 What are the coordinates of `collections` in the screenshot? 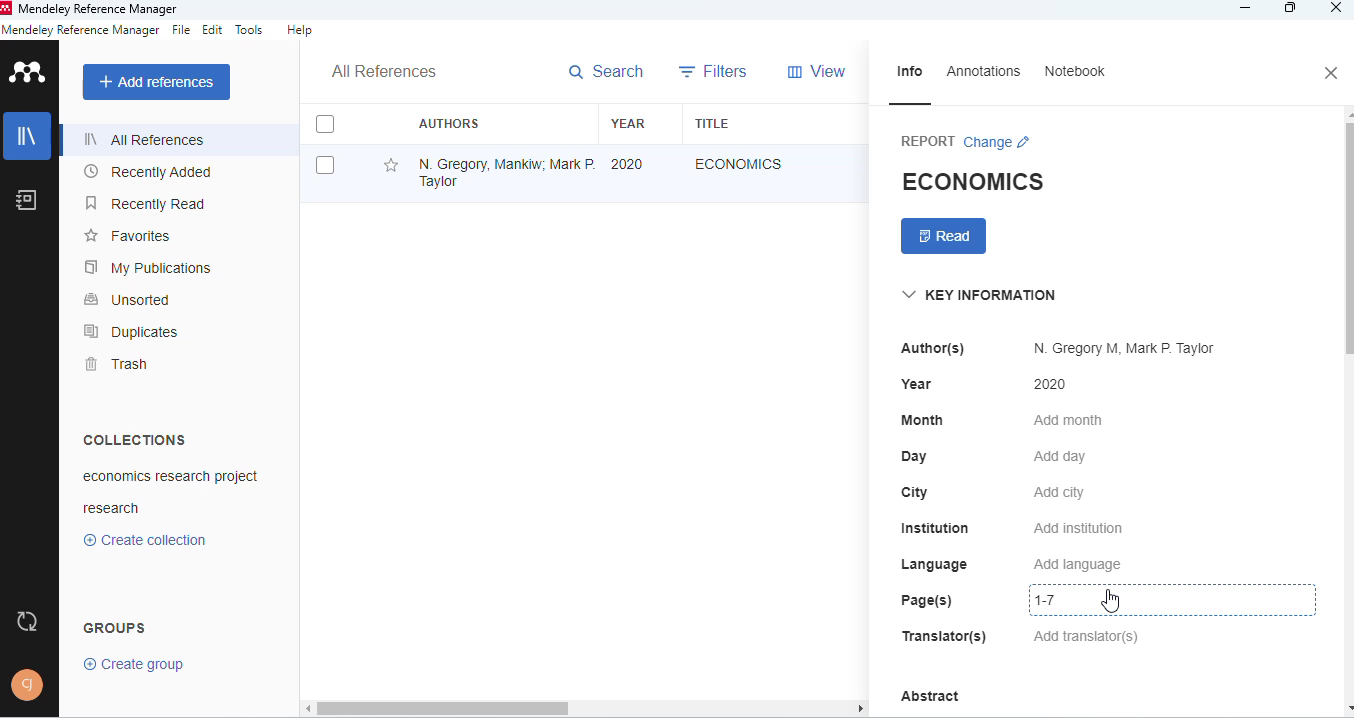 It's located at (136, 439).